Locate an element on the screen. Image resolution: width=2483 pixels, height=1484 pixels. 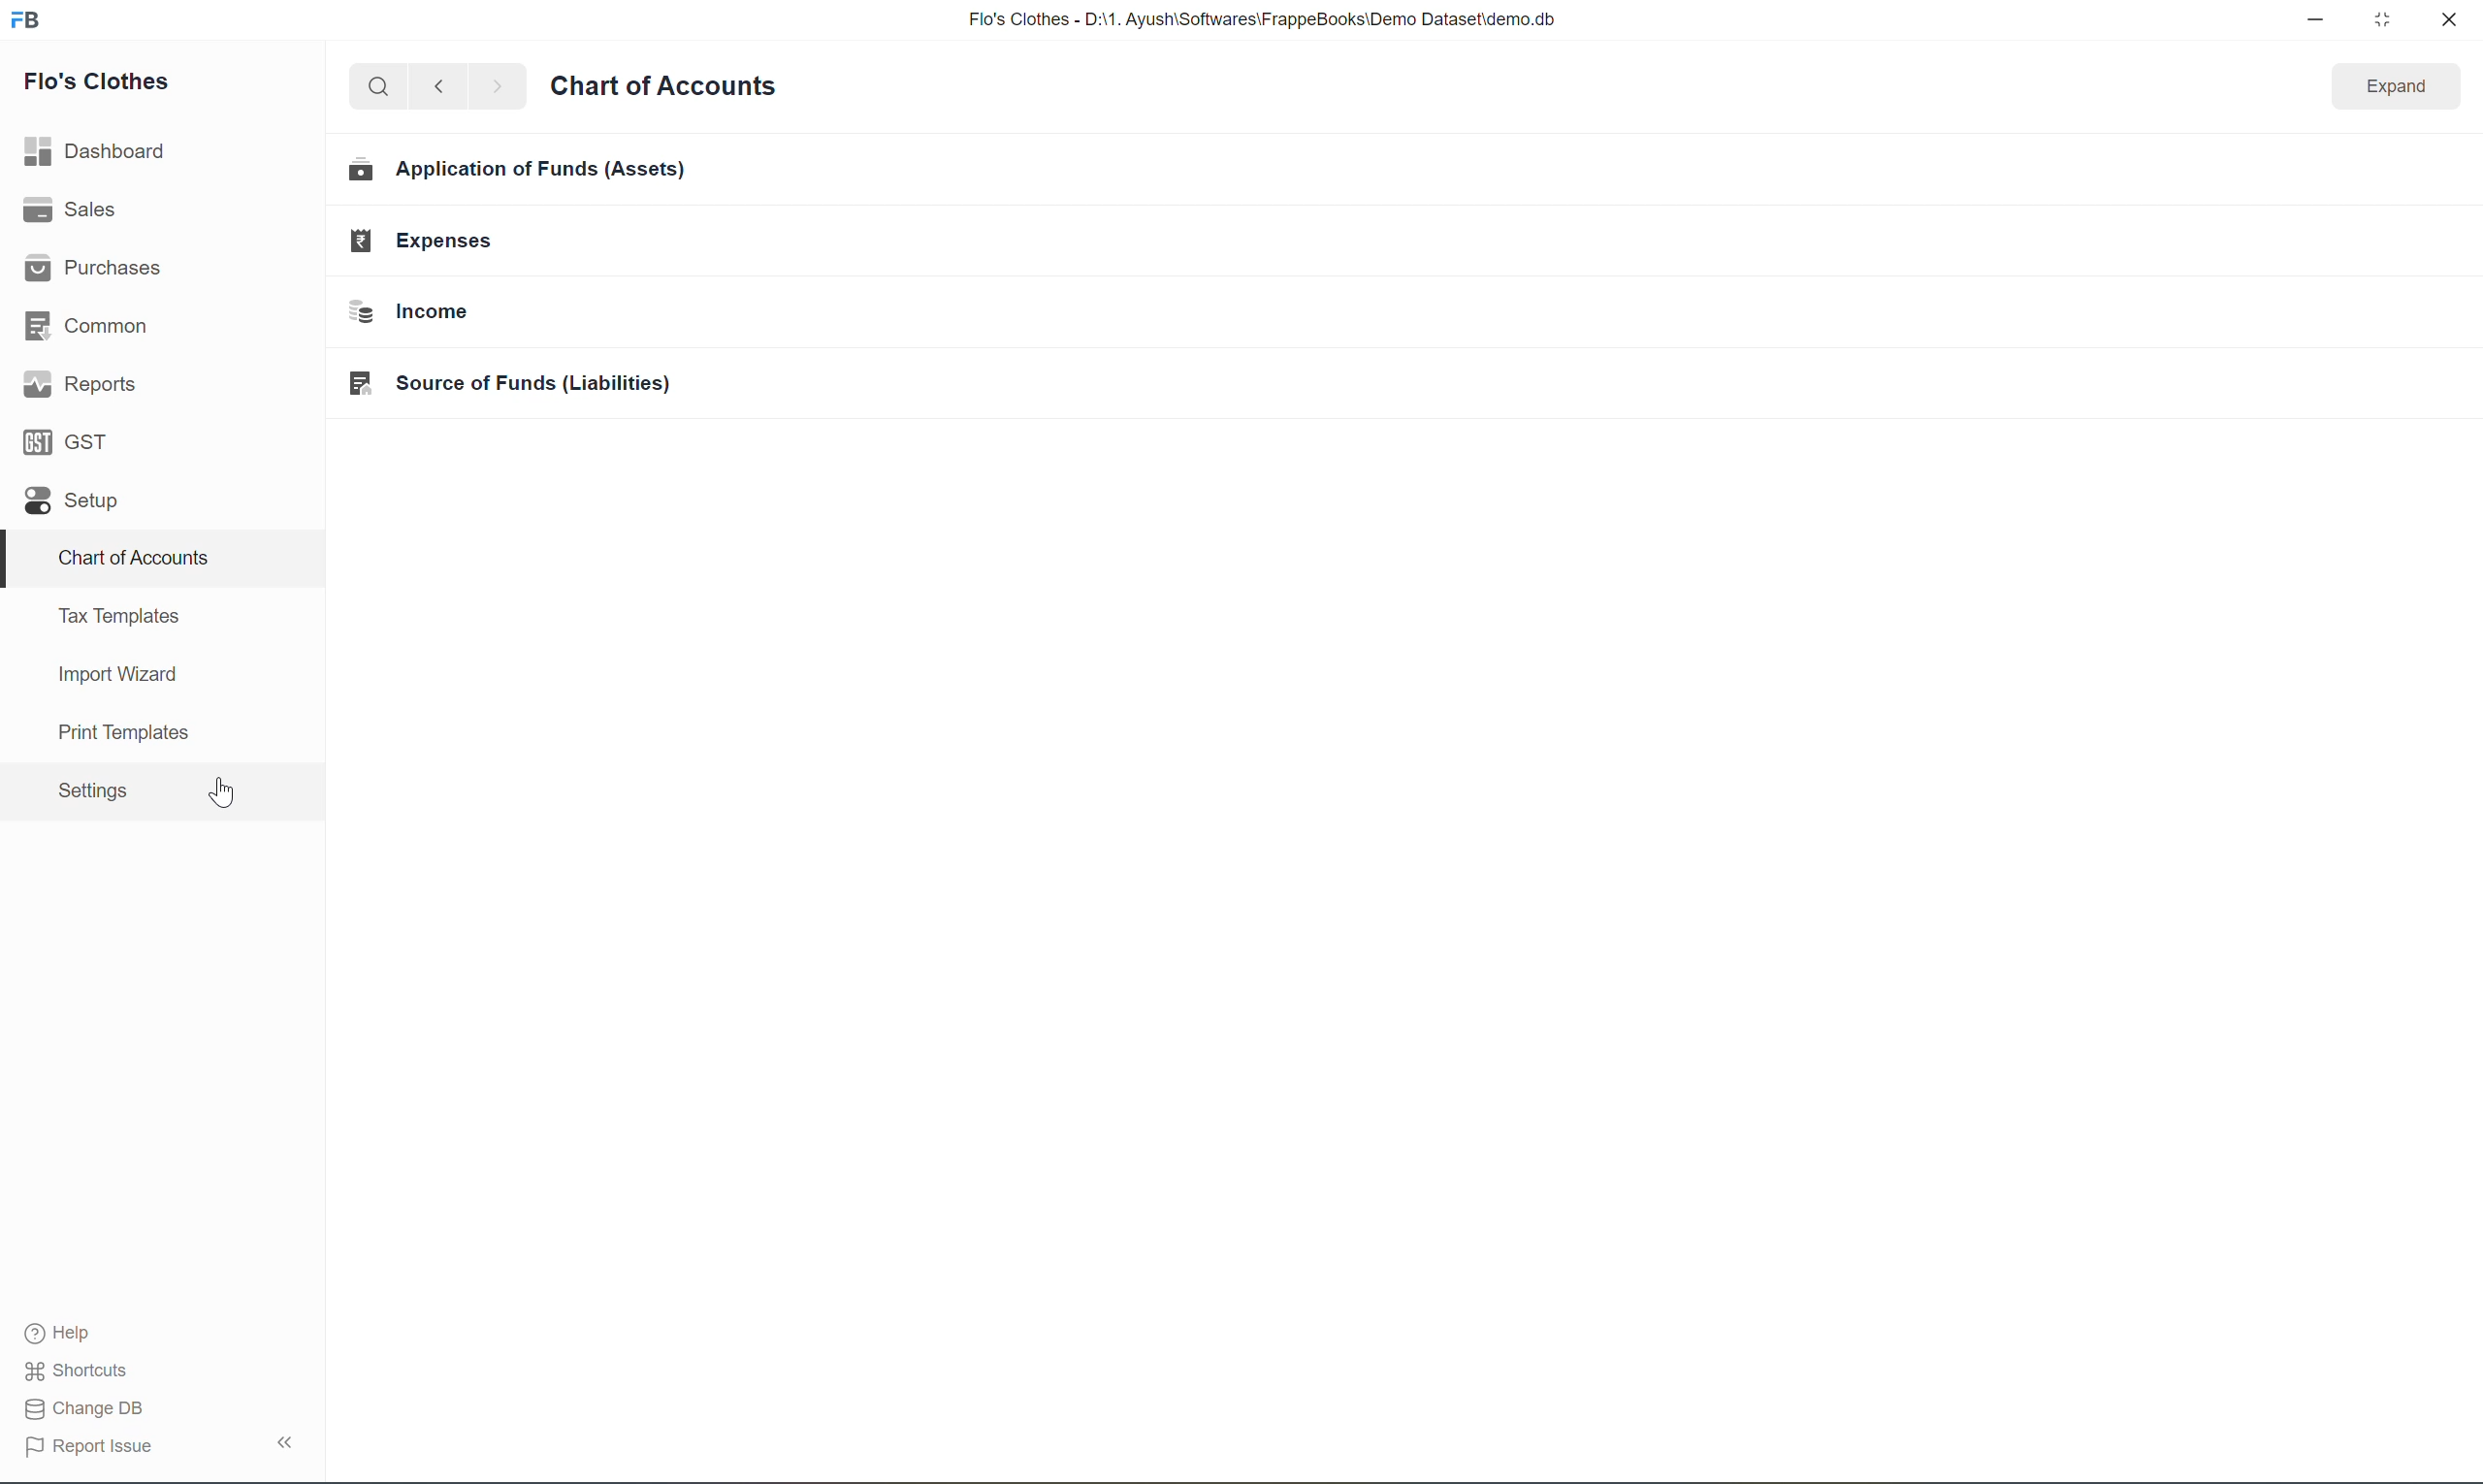
Help is located at coordinates (67, 1333).